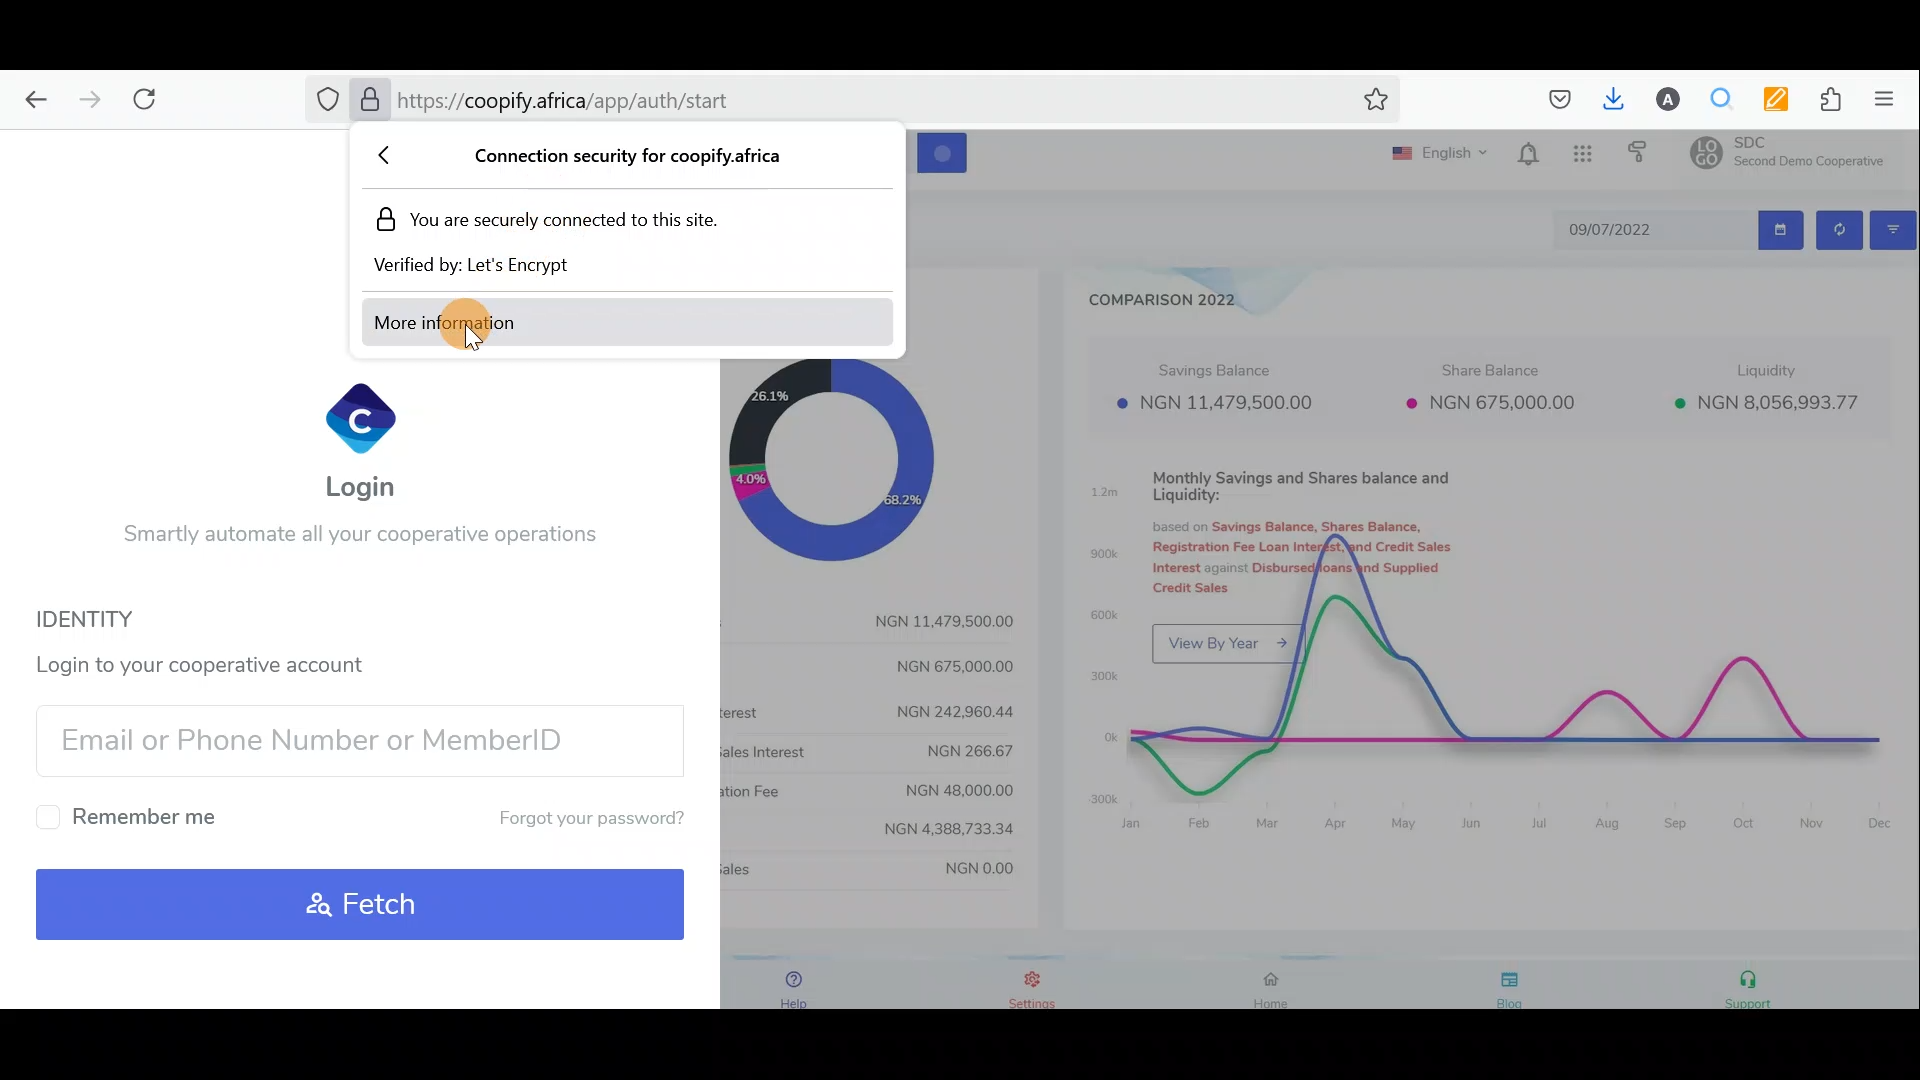 Image resolution: width=1920 pixels, height=1080 pixels. What do you see at coordinates (624, 105) in the screenshot?
I see `Search bar` at bounding box center [624, 105].